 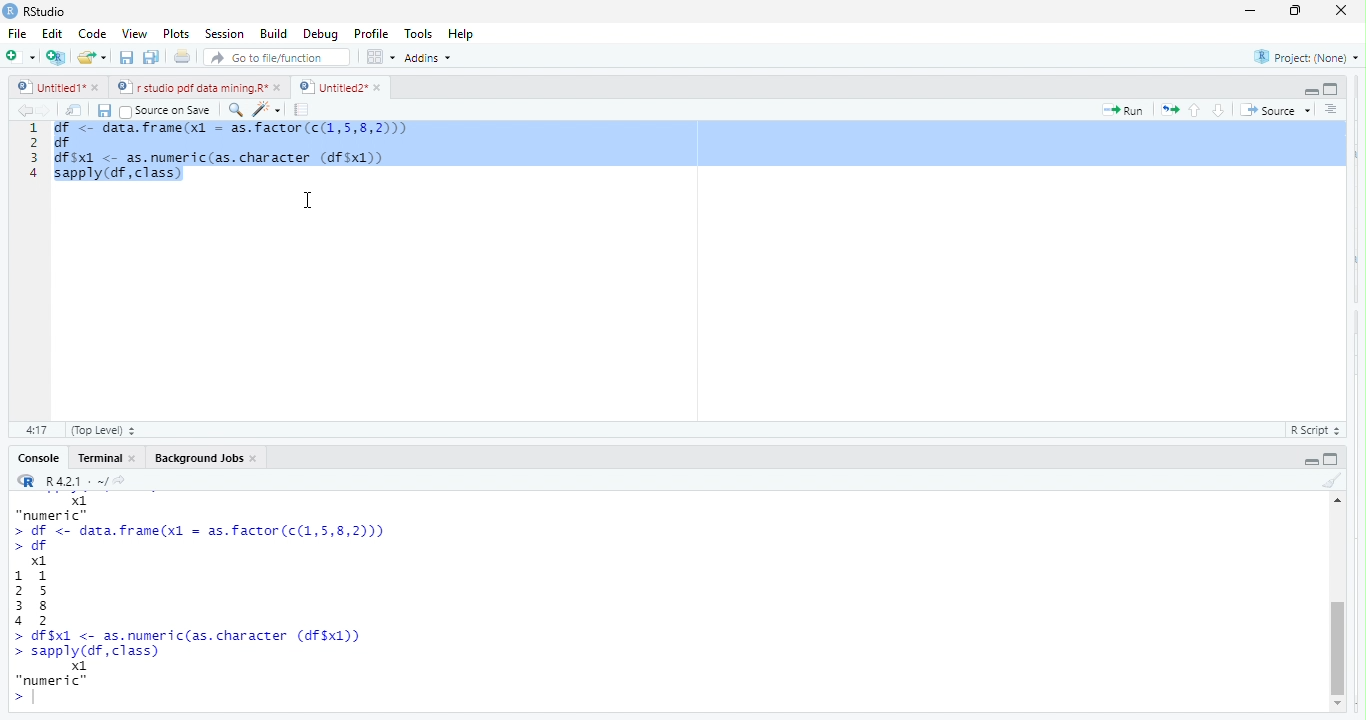 I want to click on r studio, so click(x=46, y=11).